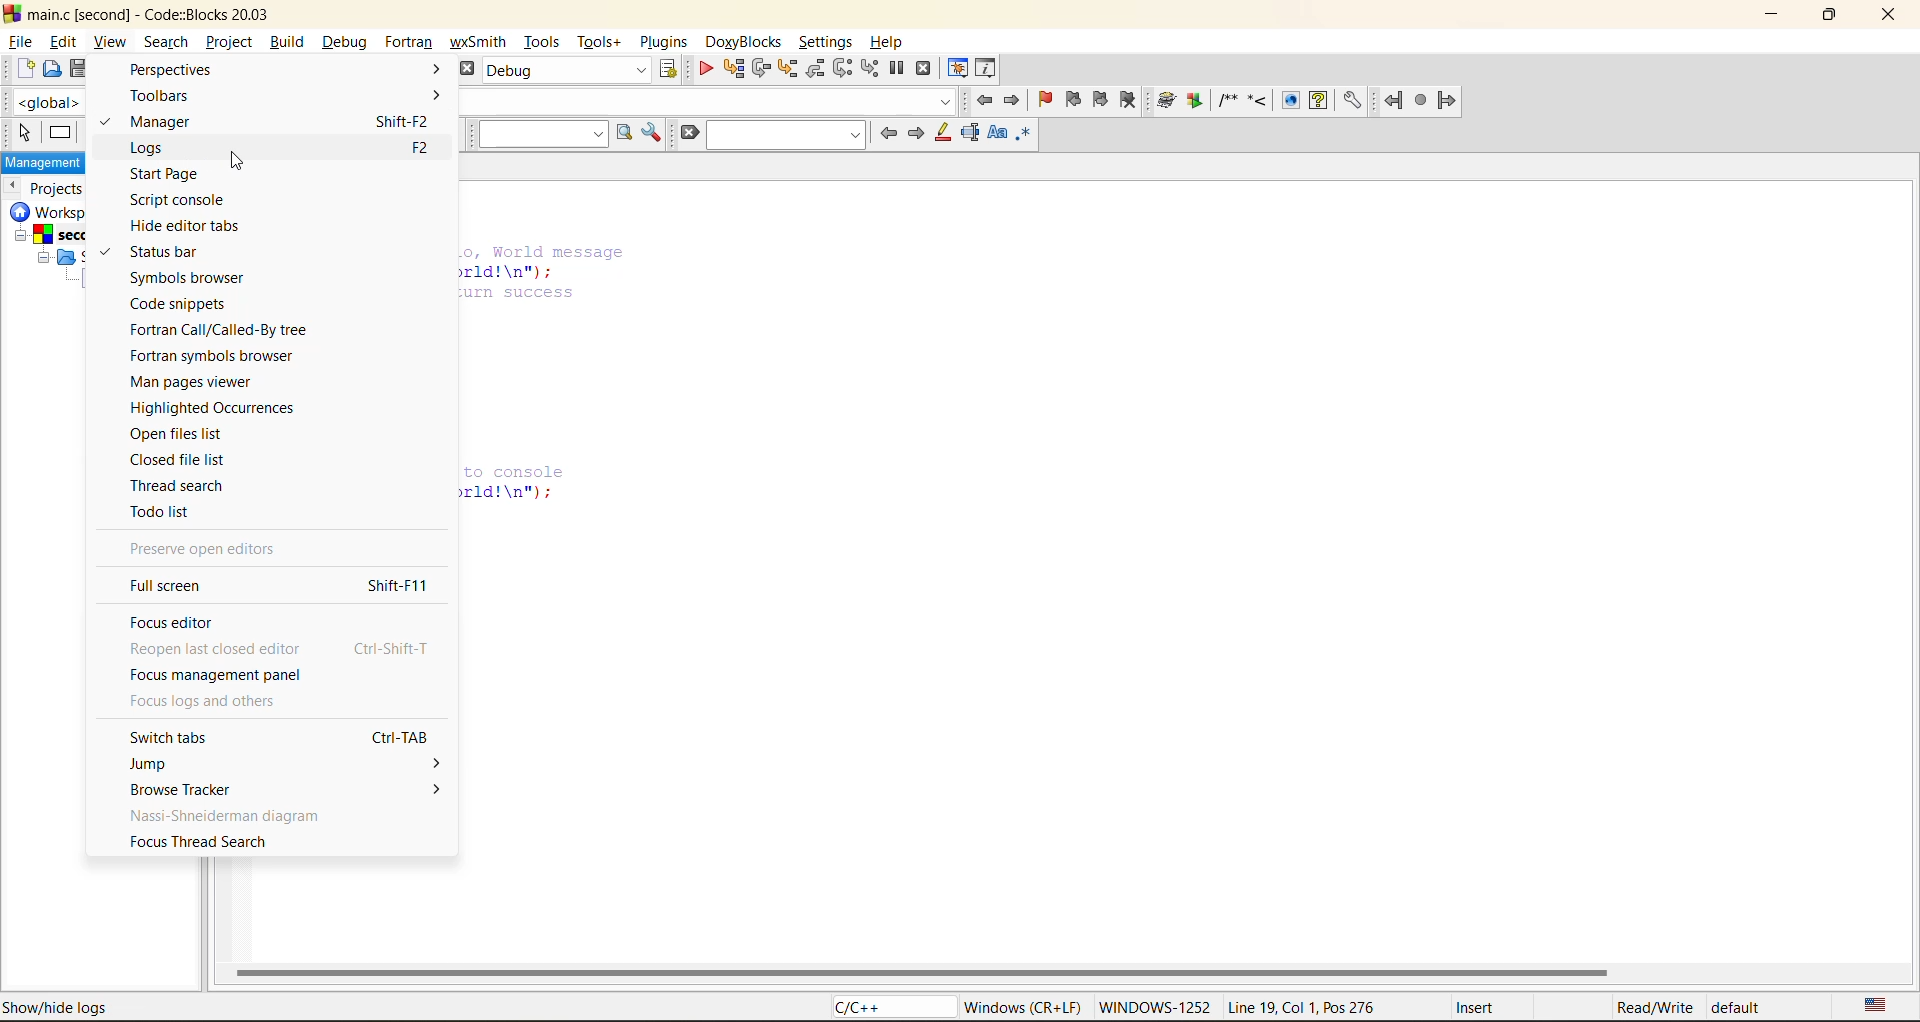 The width and height of the screenshot is (1920, 1022). What do you see at coordinates (169, 515) in the screenshot?
I see `todo list` at bounding box center [169, 515].